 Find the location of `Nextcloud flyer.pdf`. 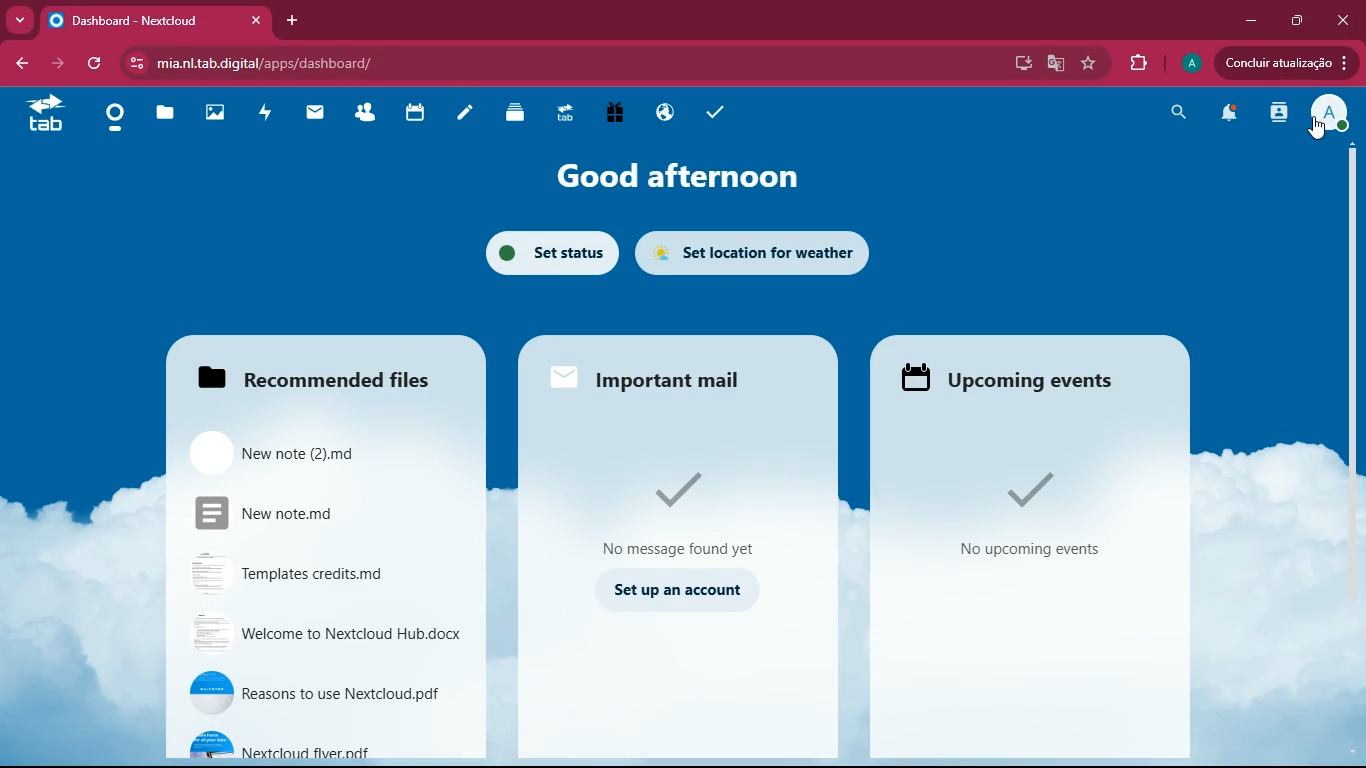

Nextcloud flyer.pdf is located at coordinates (327, 743).